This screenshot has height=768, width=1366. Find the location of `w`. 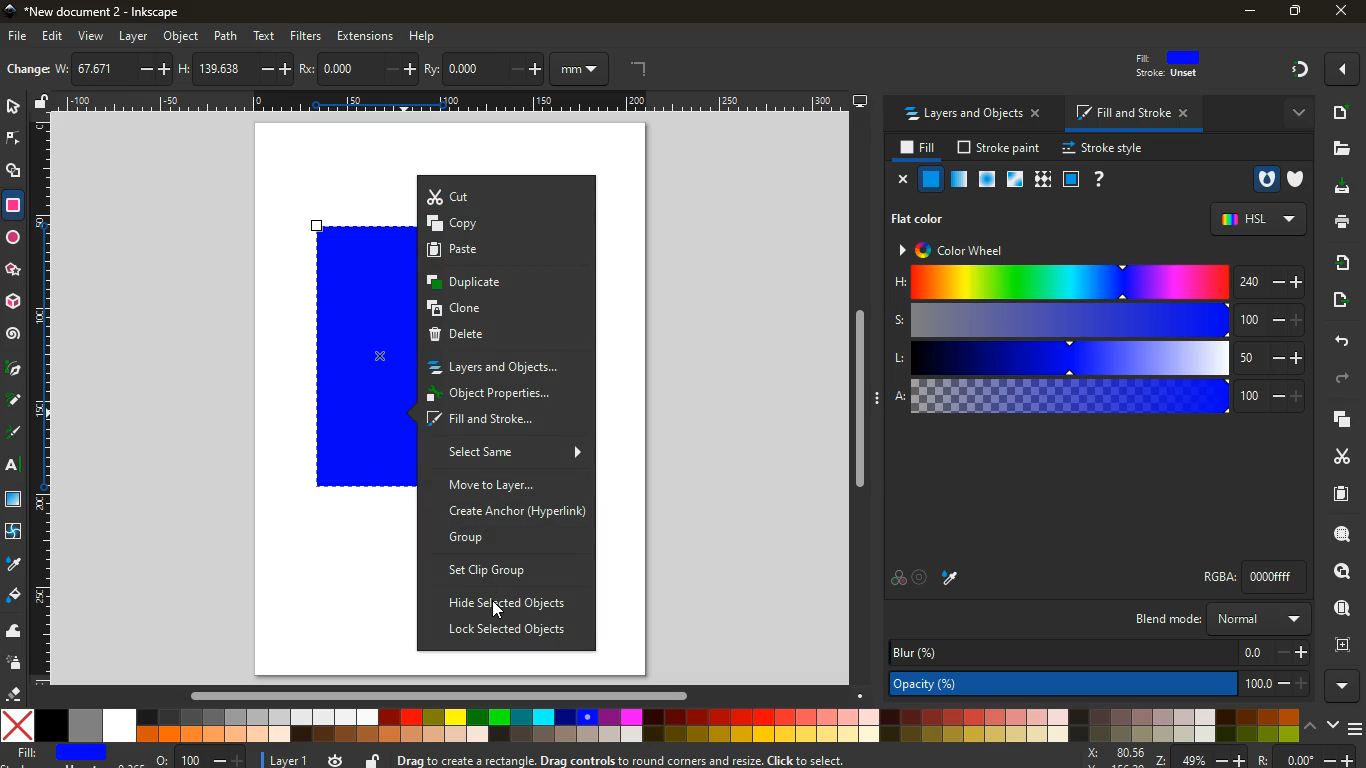

w is located at coordinates (113, 69).